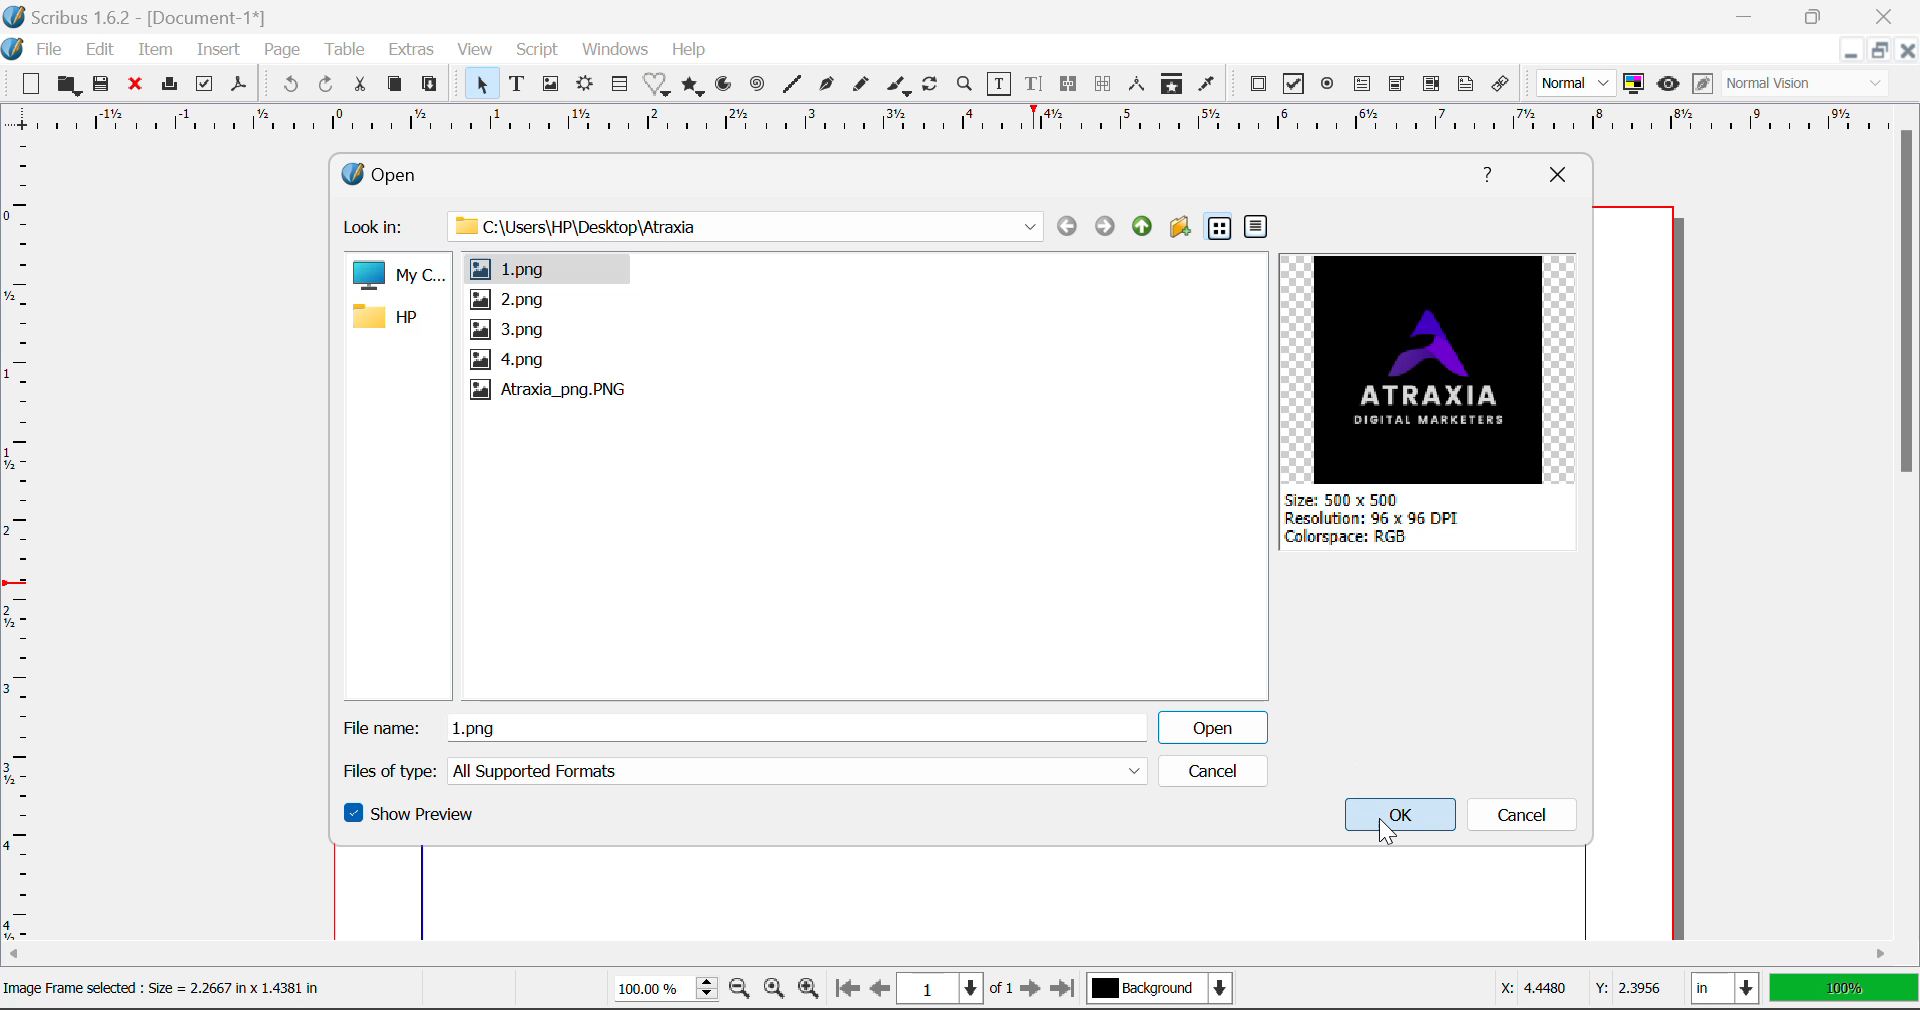  I want to click on Bezier Curve, so click(828, 87).